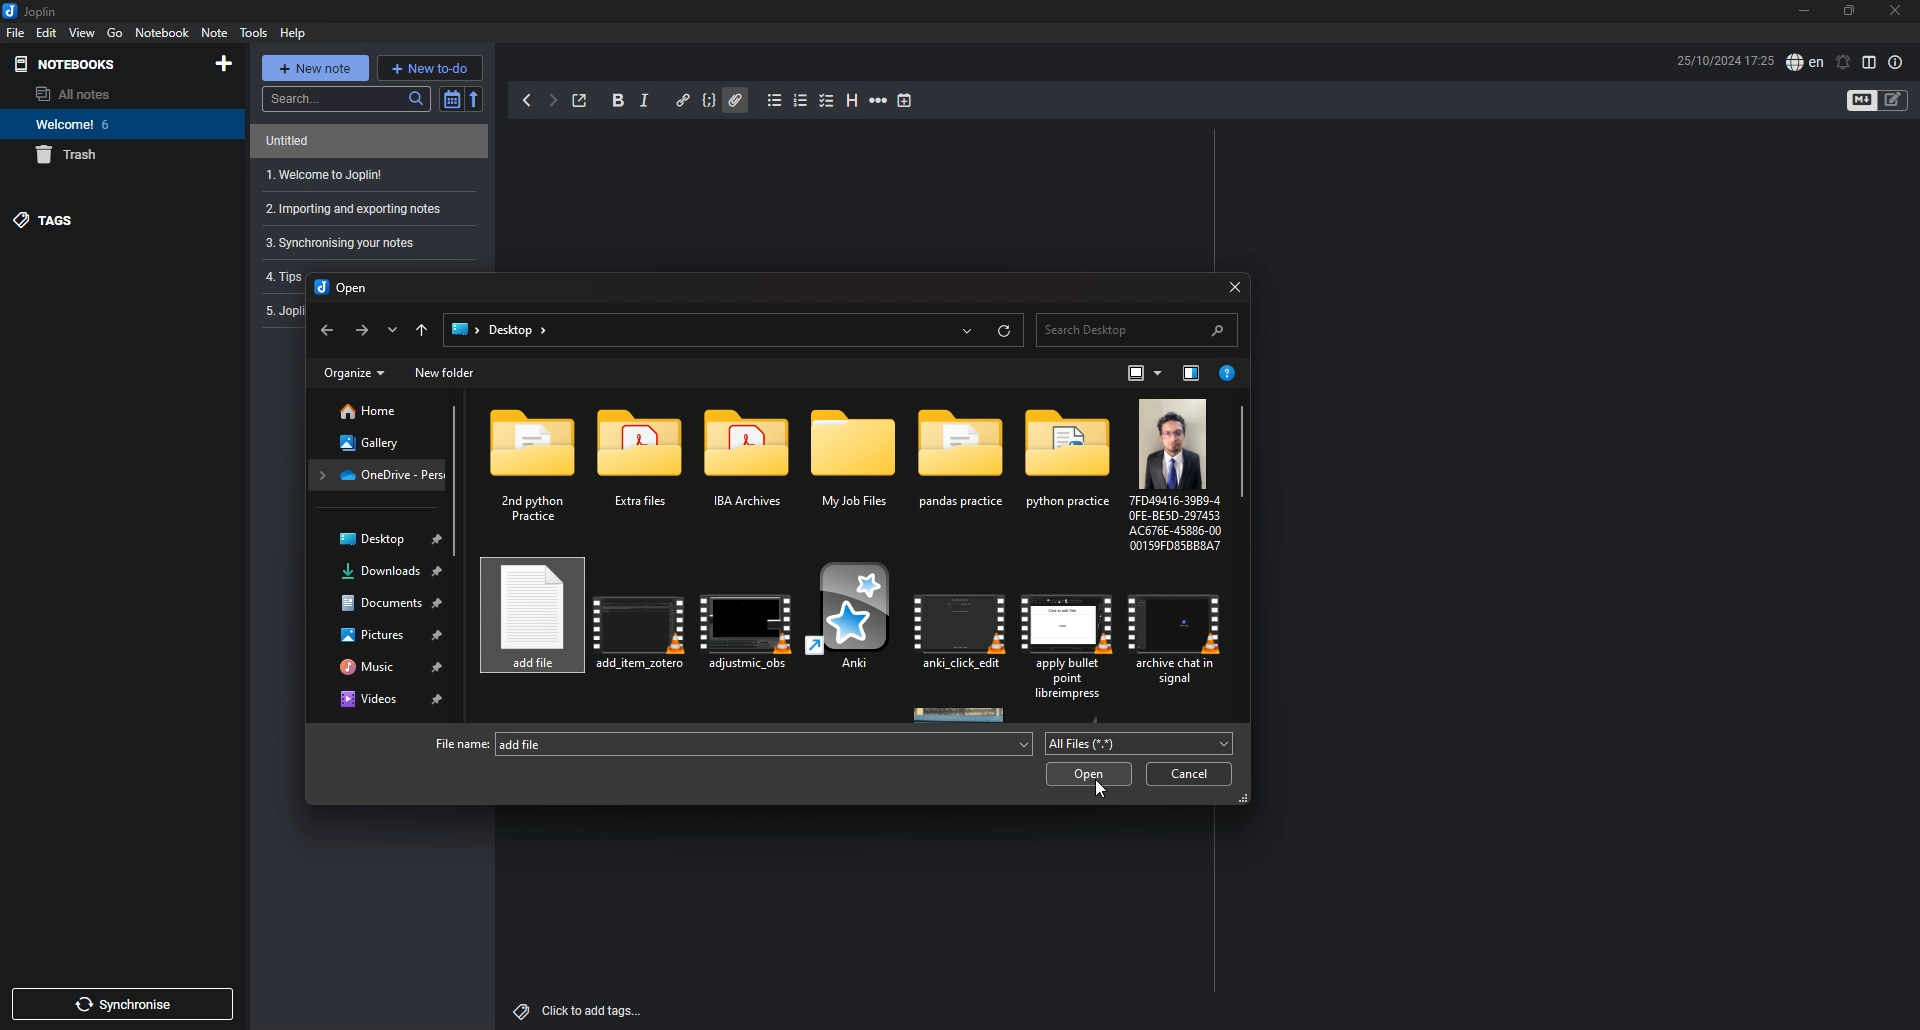 Image resolution: width=1920 pixels, height=1030 pixels. What do you see at coordinates (451, 99) in the screenshot?
I see `toggle sort order field` at bounding box center [451, 99].